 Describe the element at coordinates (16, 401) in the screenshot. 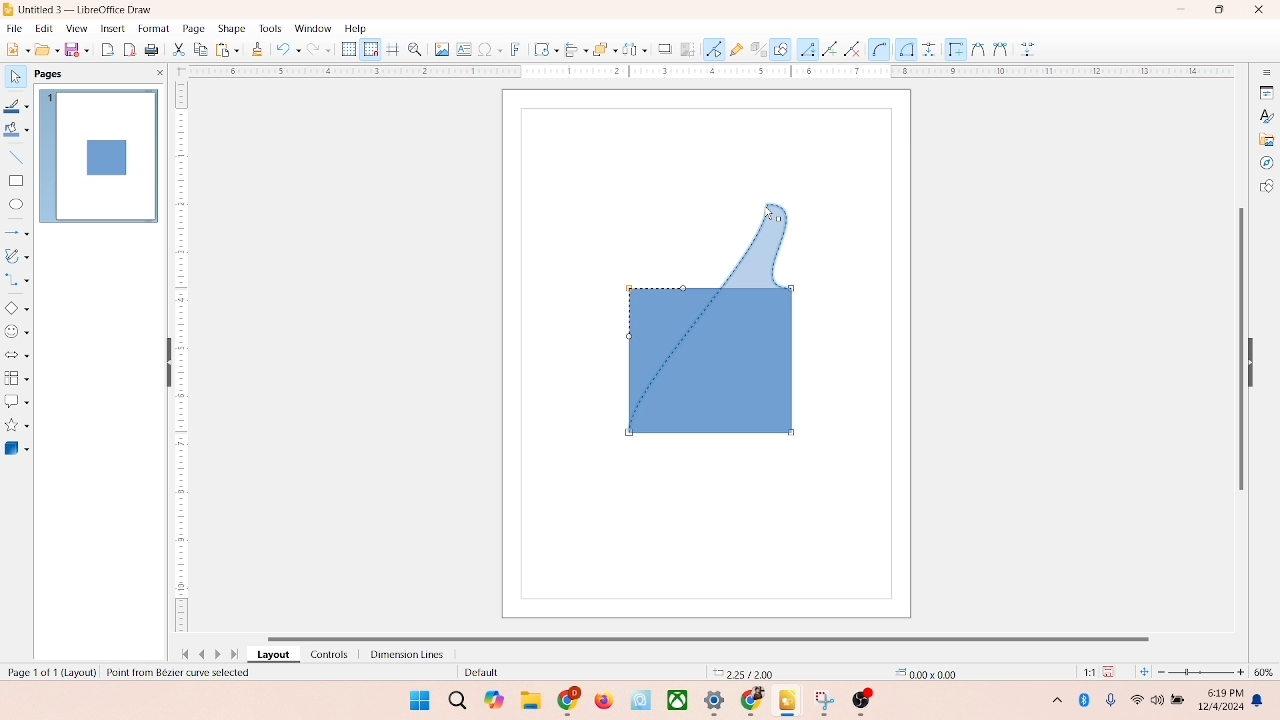

I see `callout` at that location.